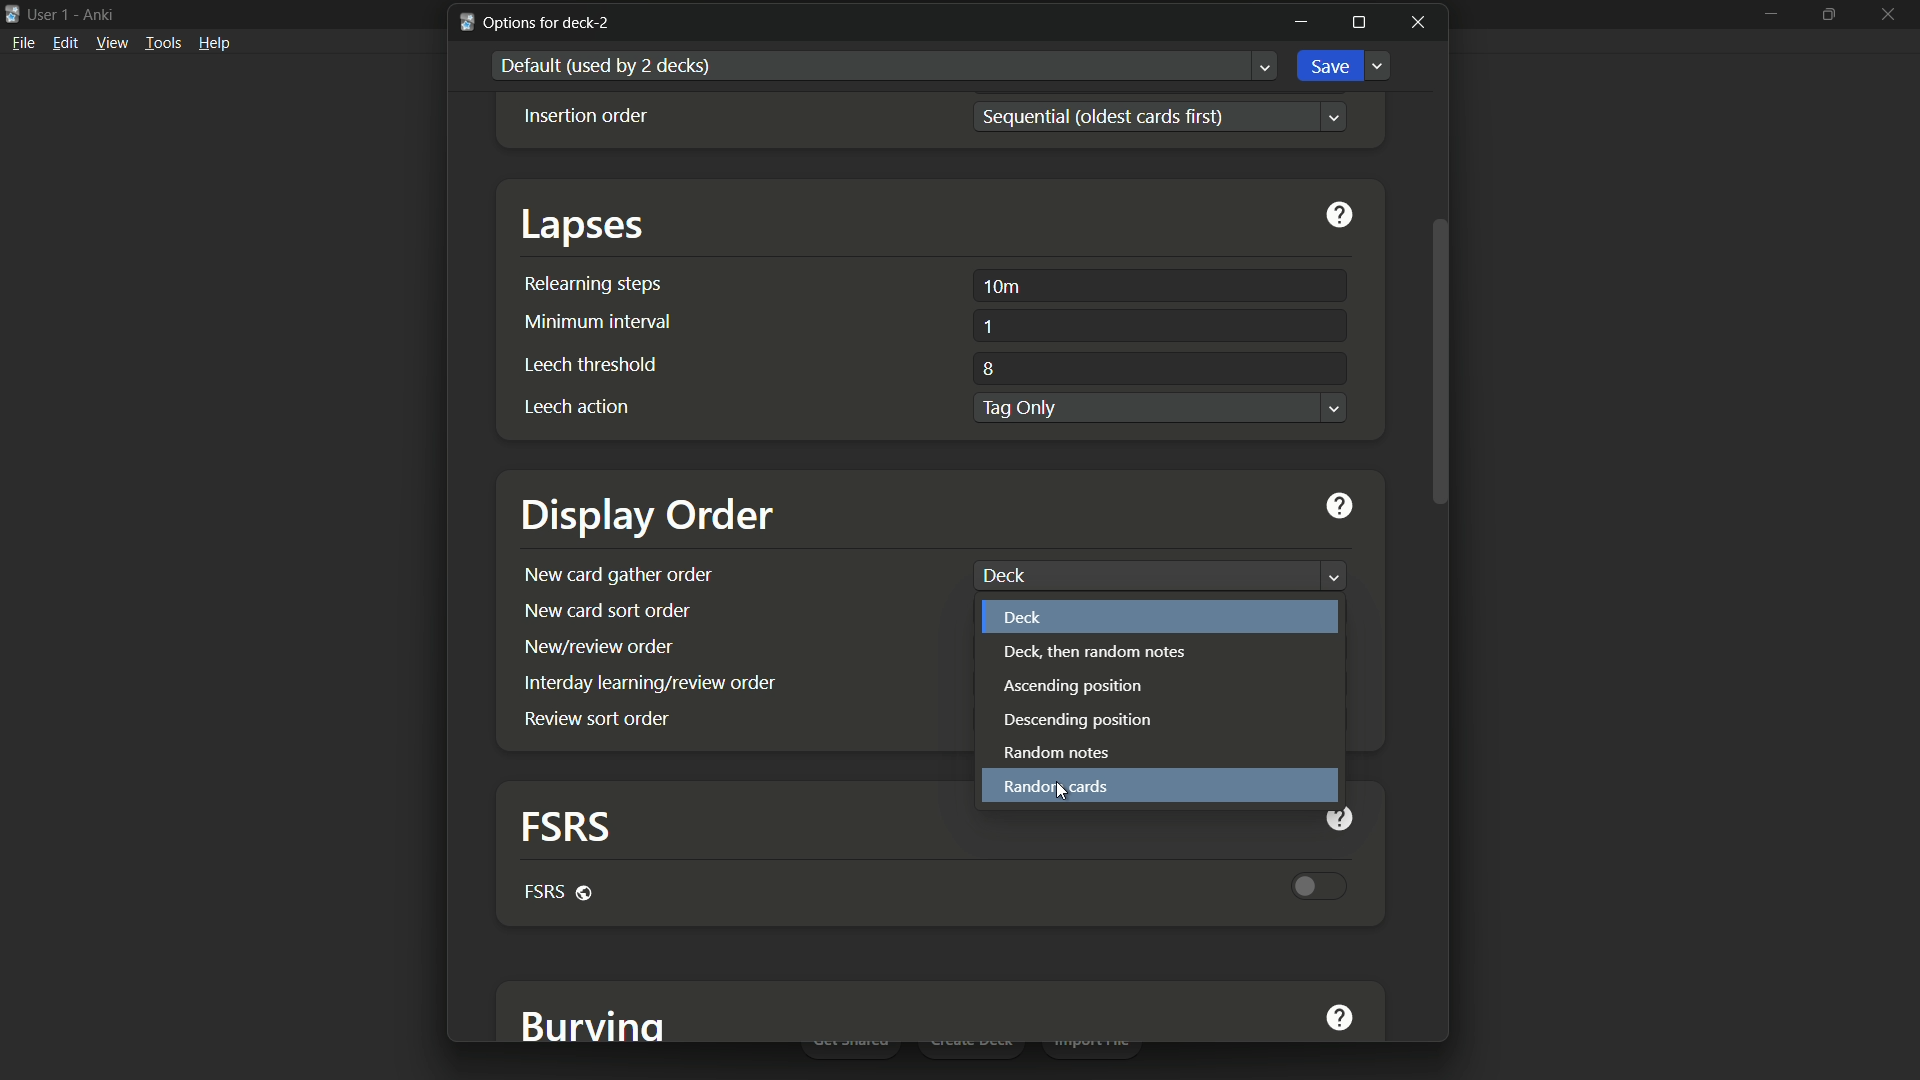 This screenshot has height=1080, width=1920. I want to click on Insertion order, so click(586, 116).